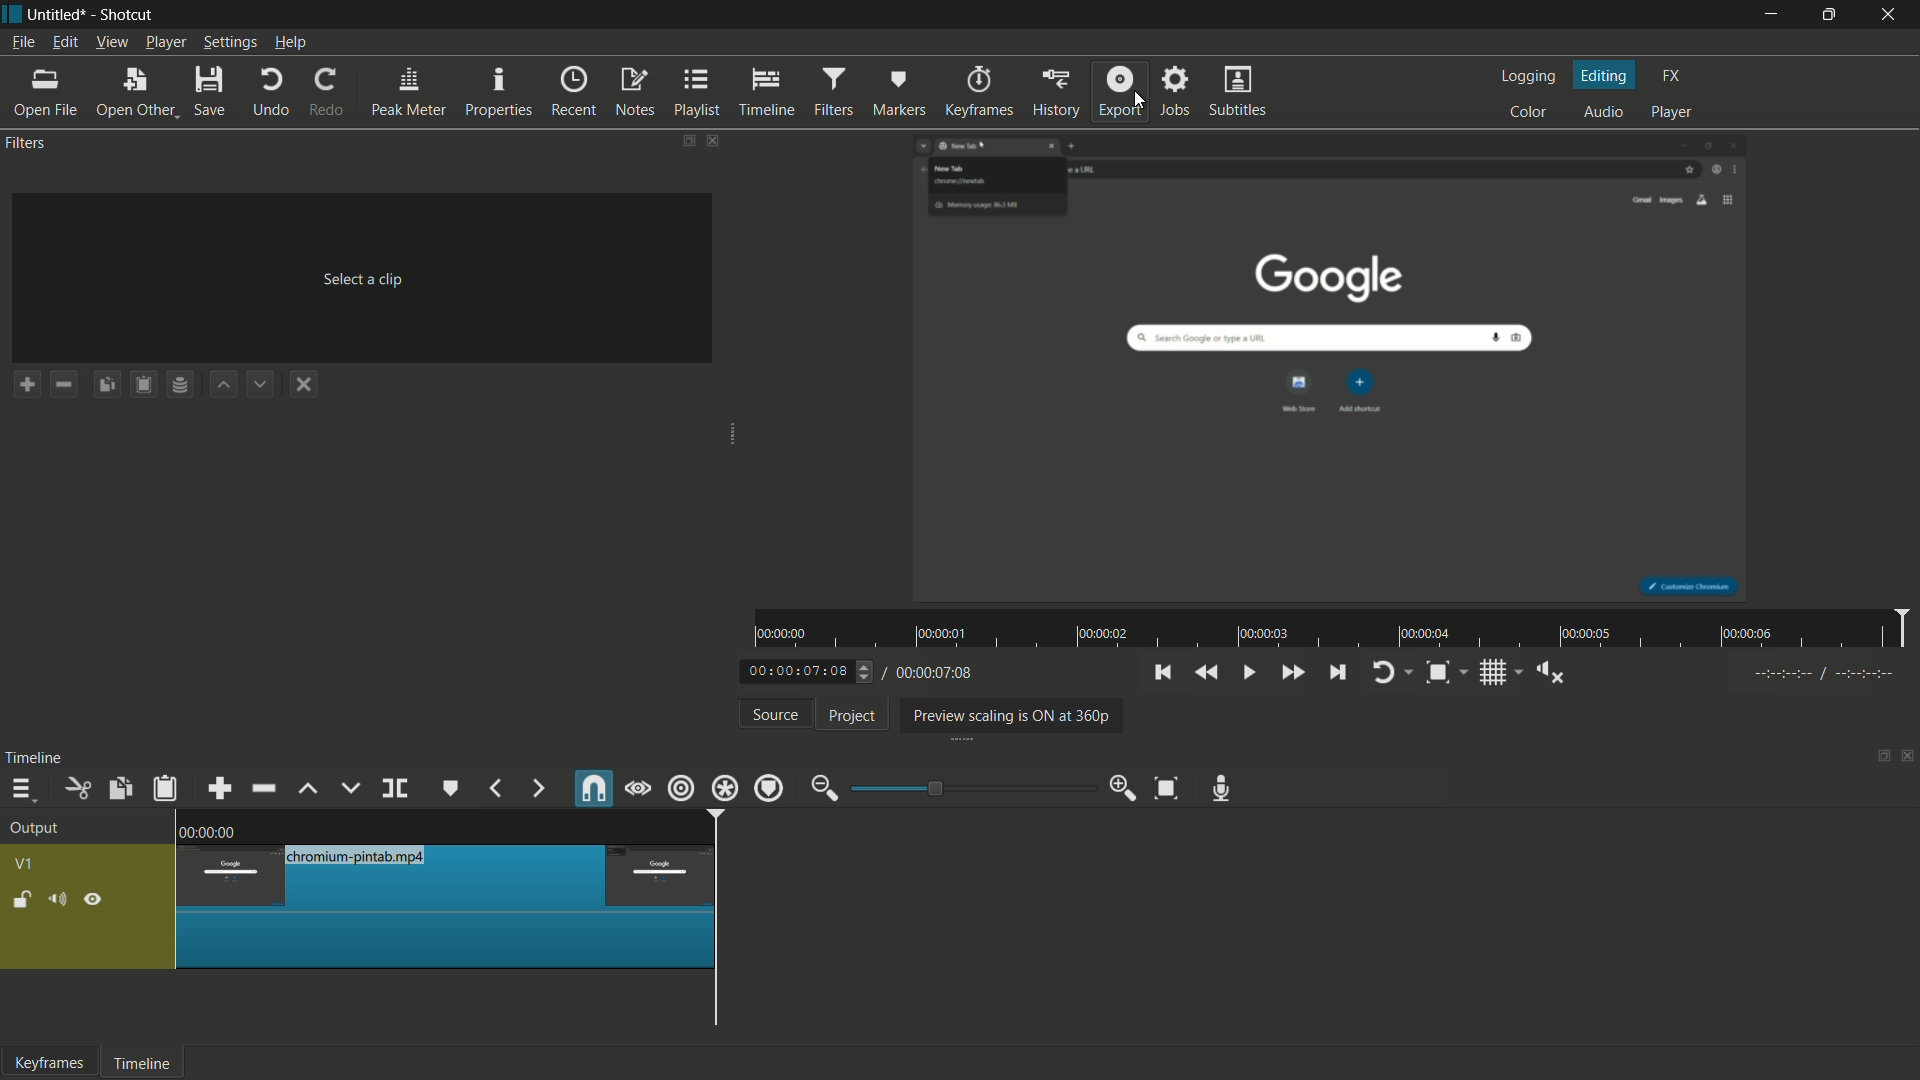 Image resolution: width=1920 pixels, height=1080 pixels. What do you see at coordinates (303, 384) in the screenshot?
I see `deselect a filter` at bounding box center [303, 384].